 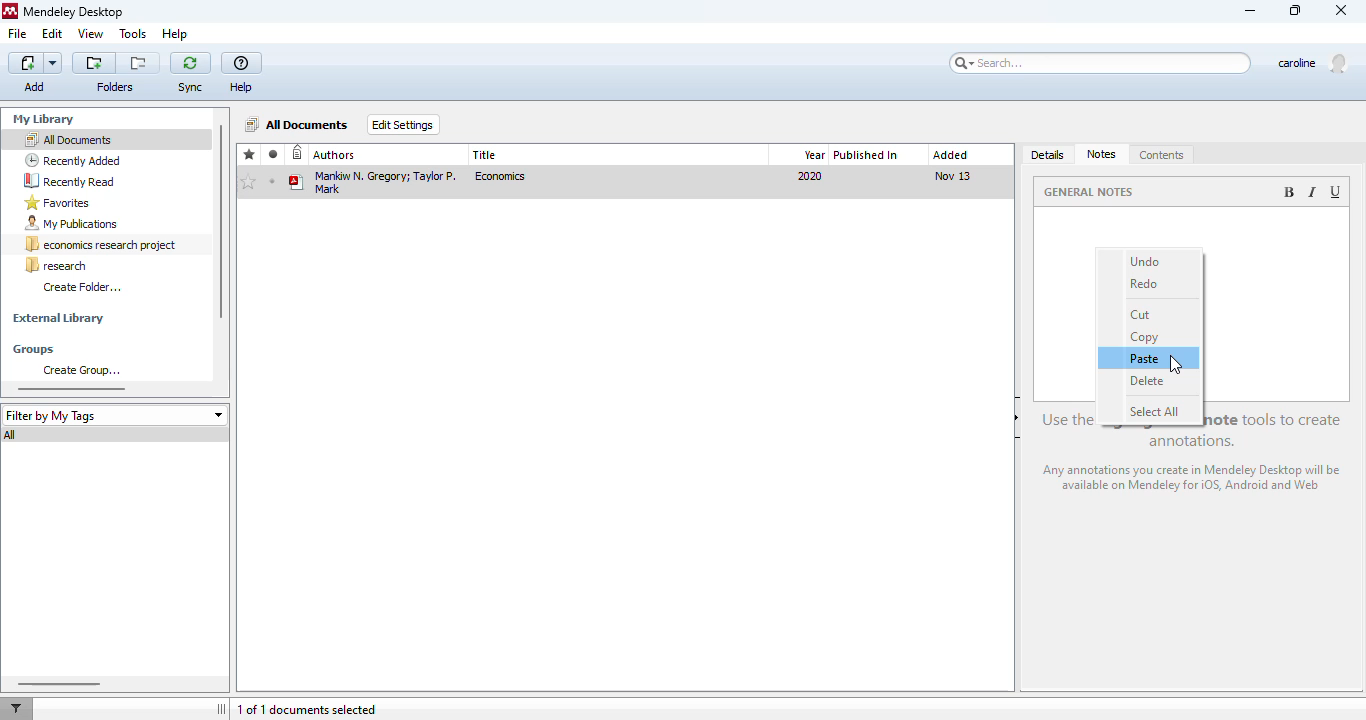 What do you see at coordinates (1143, 283) in the screenshot?
I see `redo` at bounding box center [1143, 283].